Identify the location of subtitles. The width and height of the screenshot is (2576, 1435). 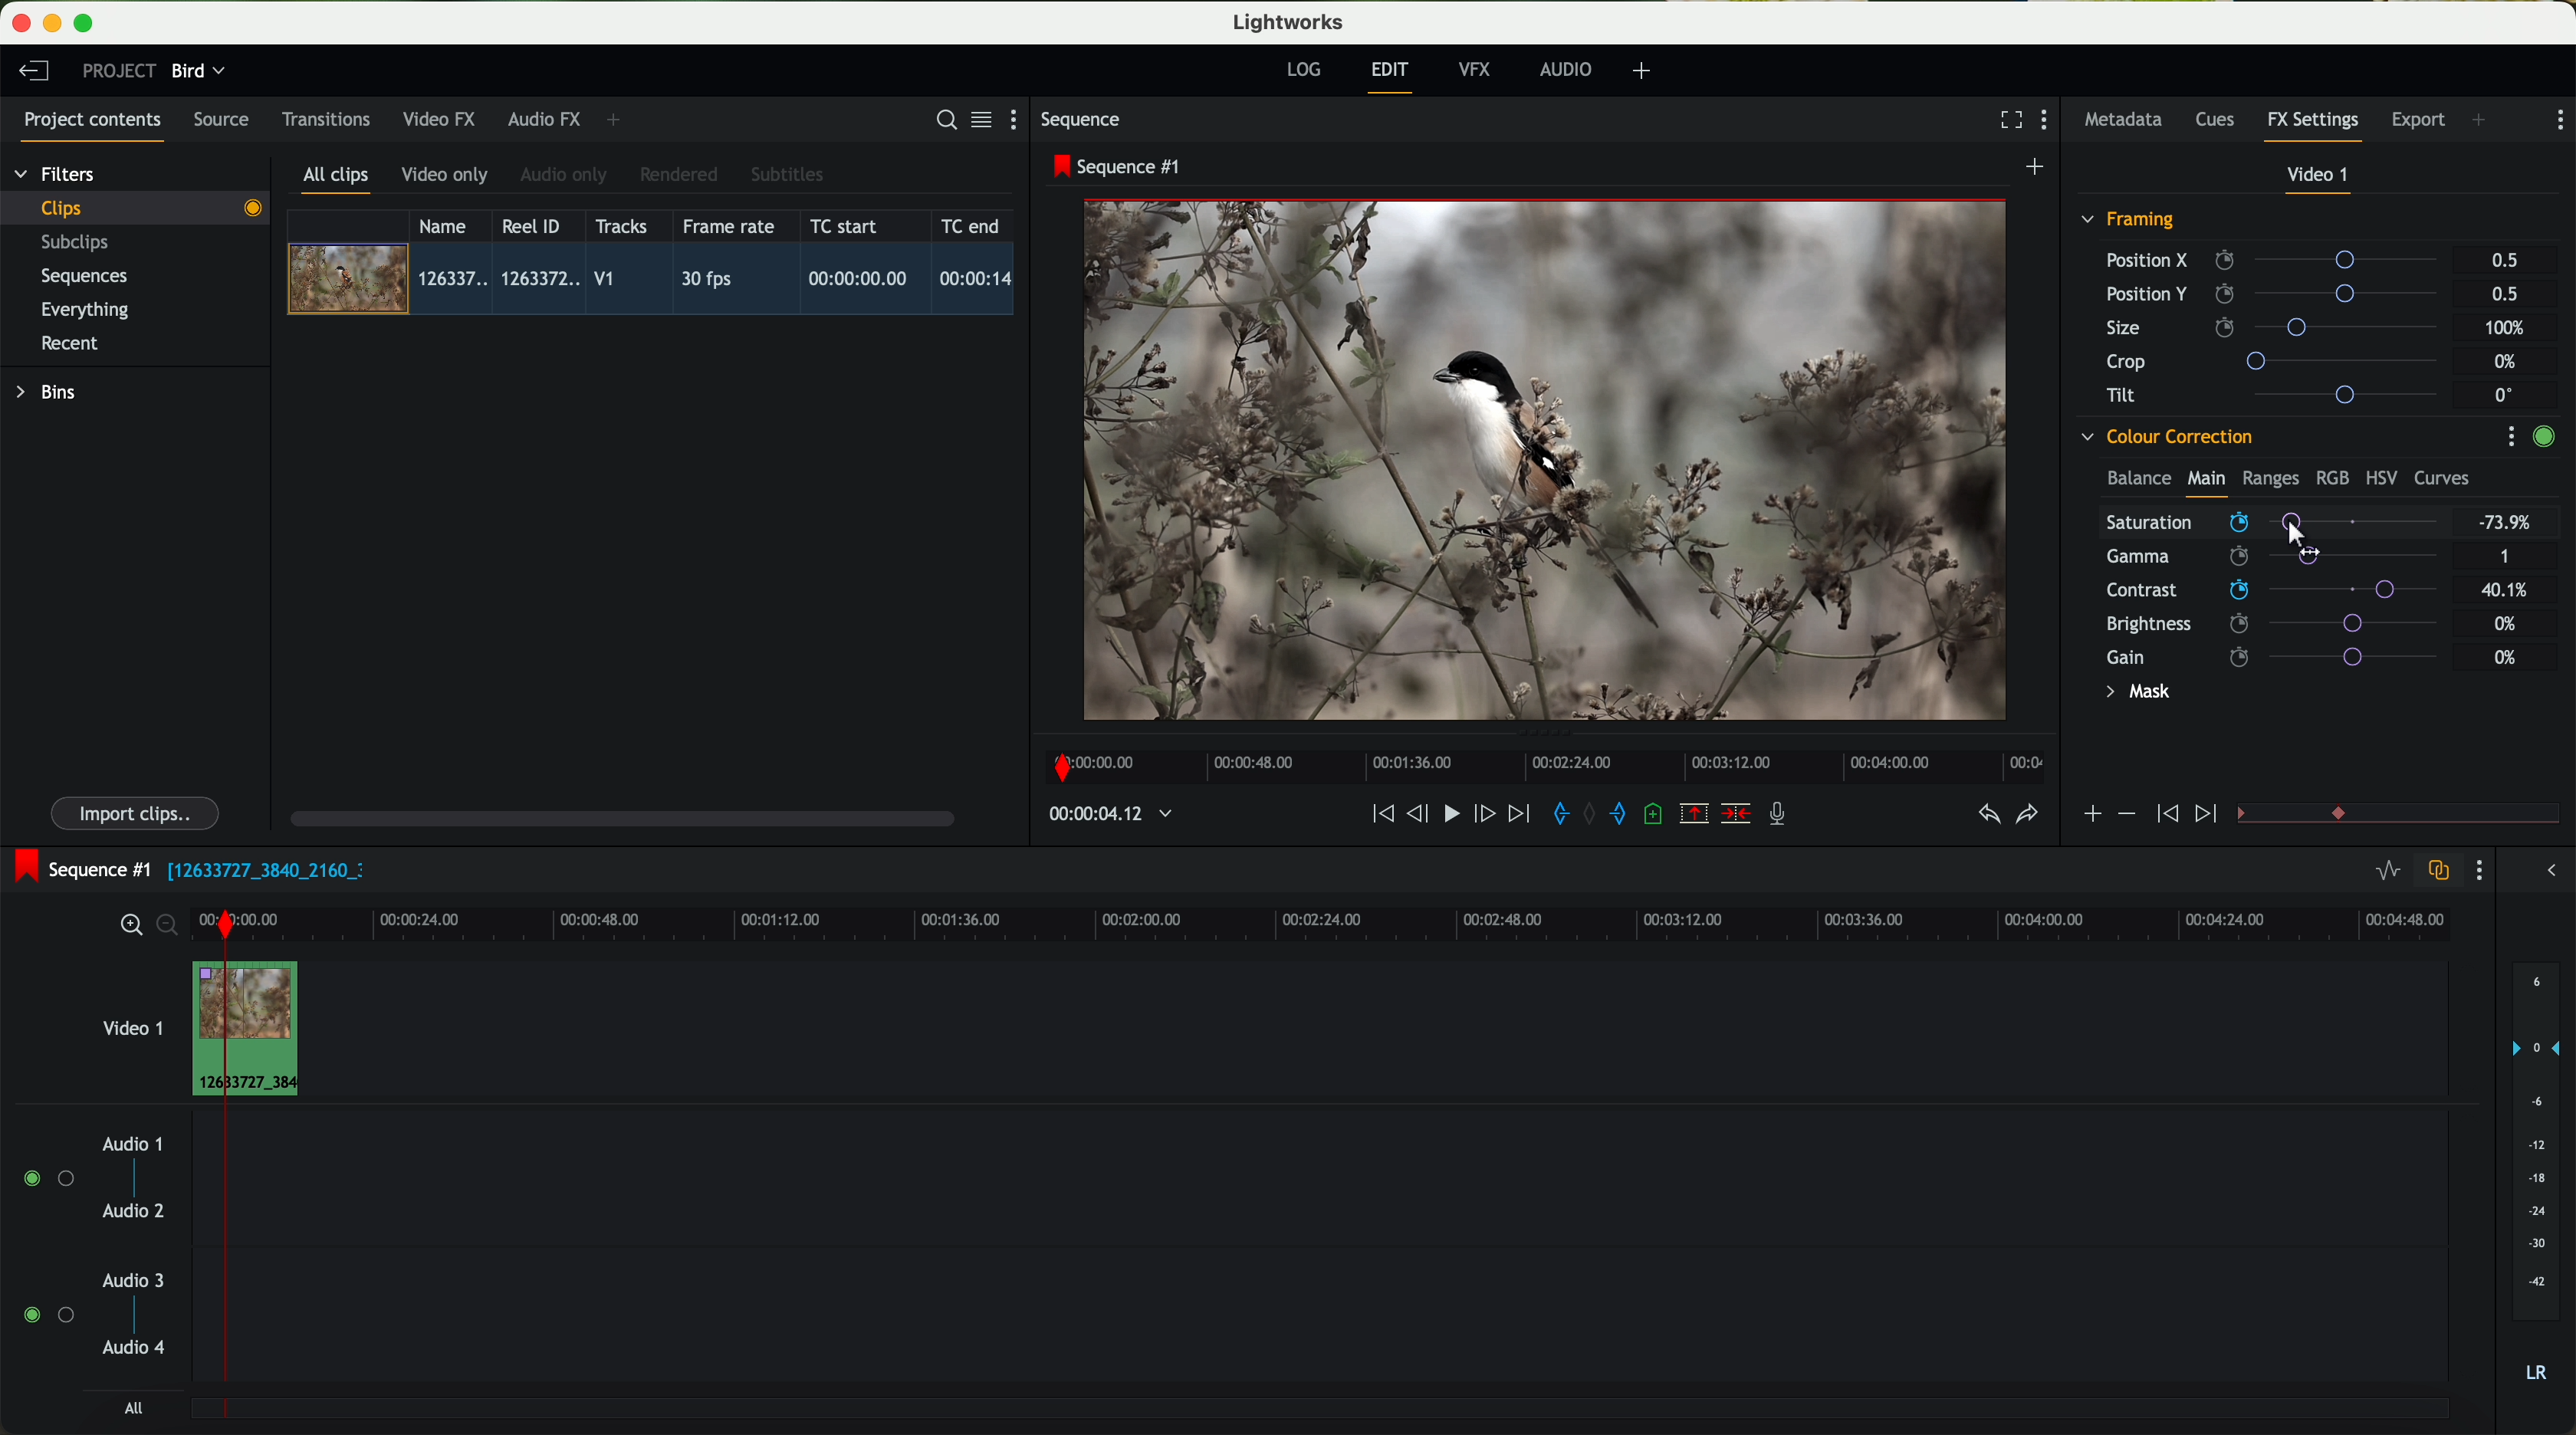
(784, 175).